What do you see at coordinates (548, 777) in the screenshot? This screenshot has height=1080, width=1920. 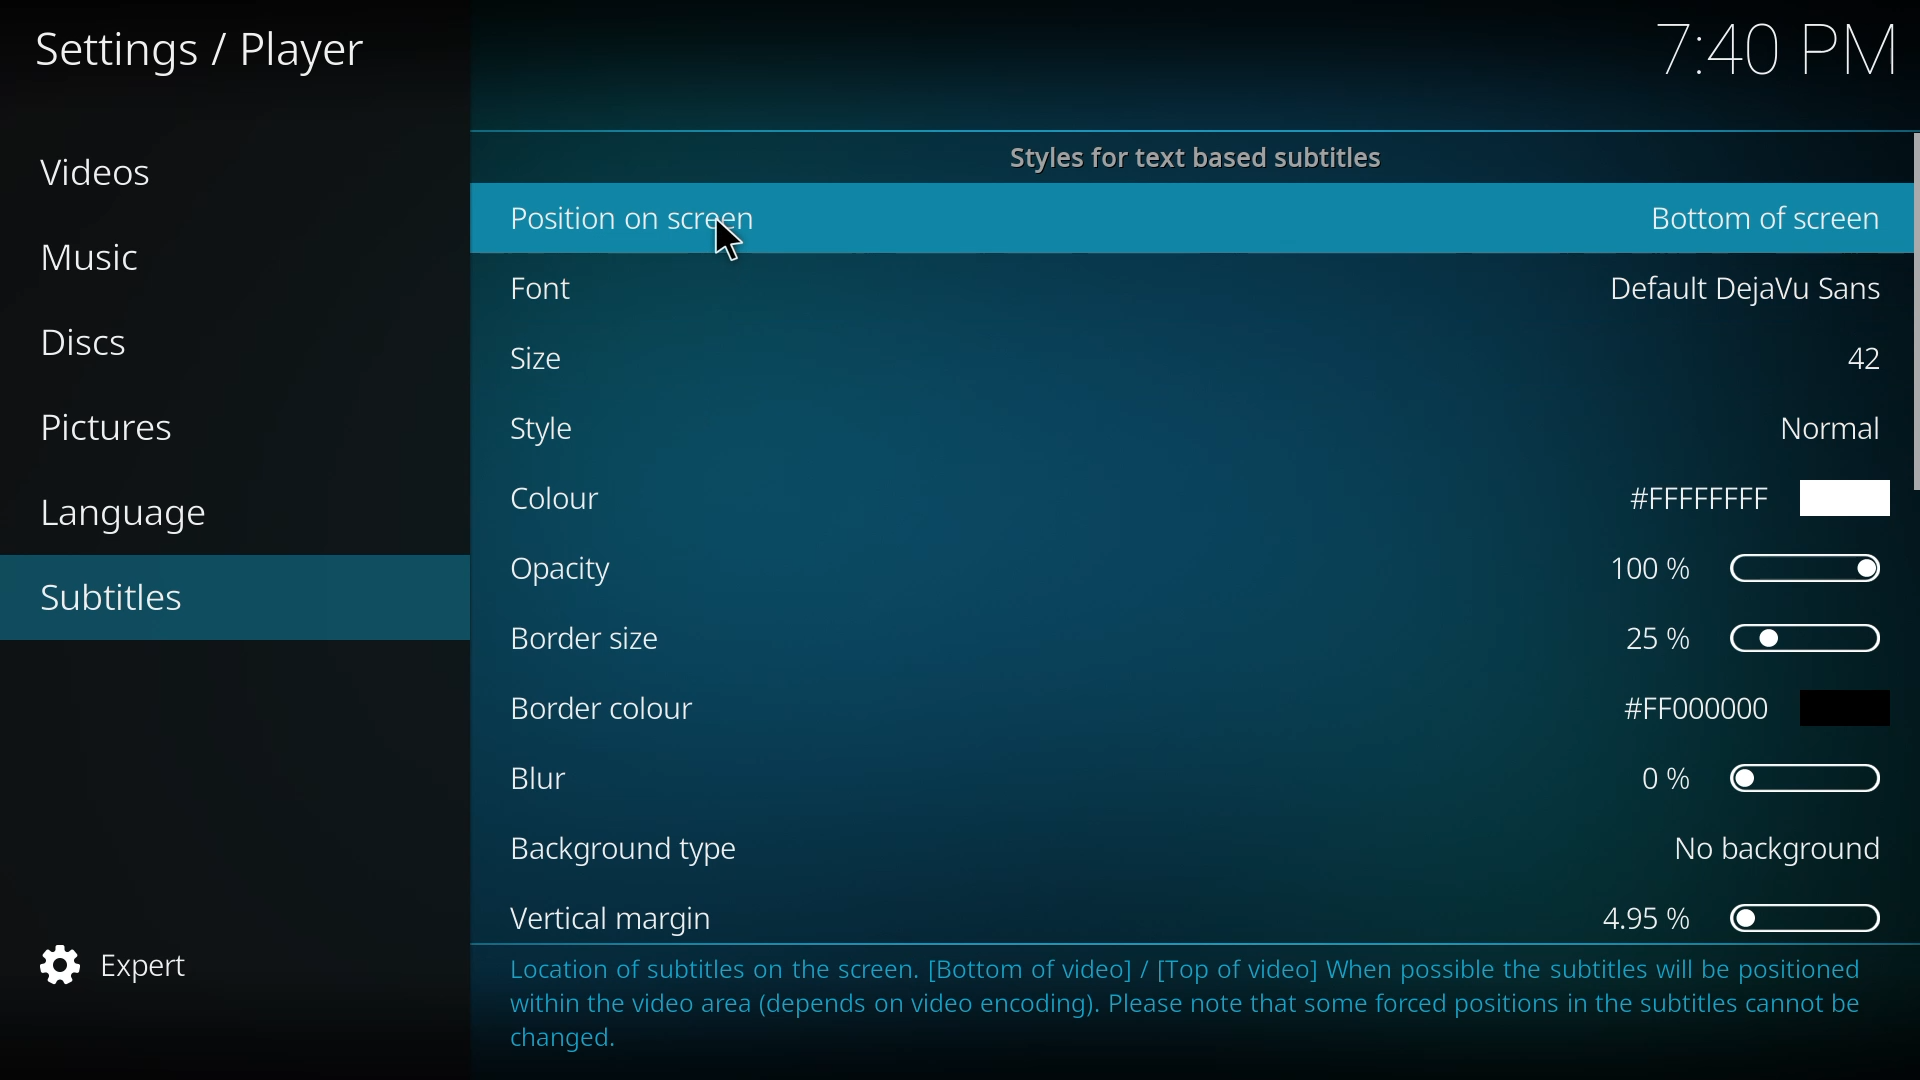 I see `blur` at bounding box center [548, 777].